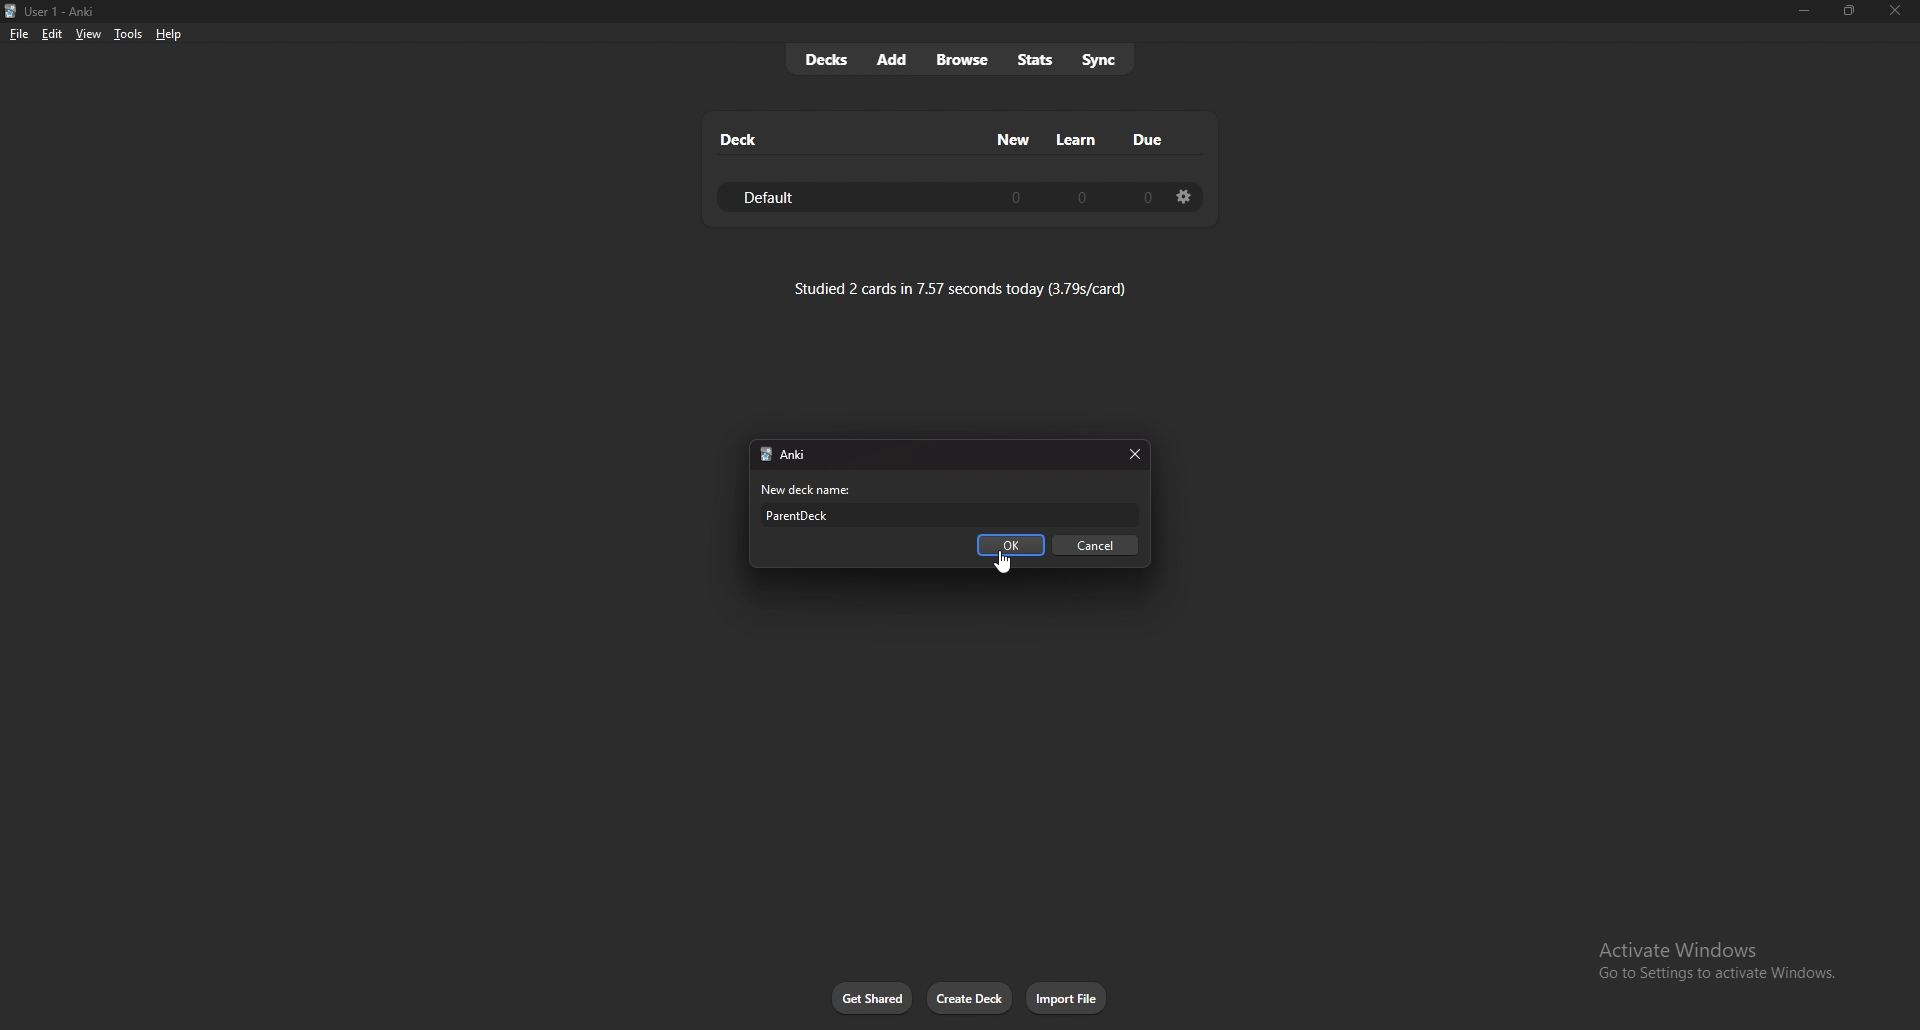 This screenshot has width=1920, height=1030. Describe the element at coordinates (1035, 60) in the screenshot. I see `stats` at that location.